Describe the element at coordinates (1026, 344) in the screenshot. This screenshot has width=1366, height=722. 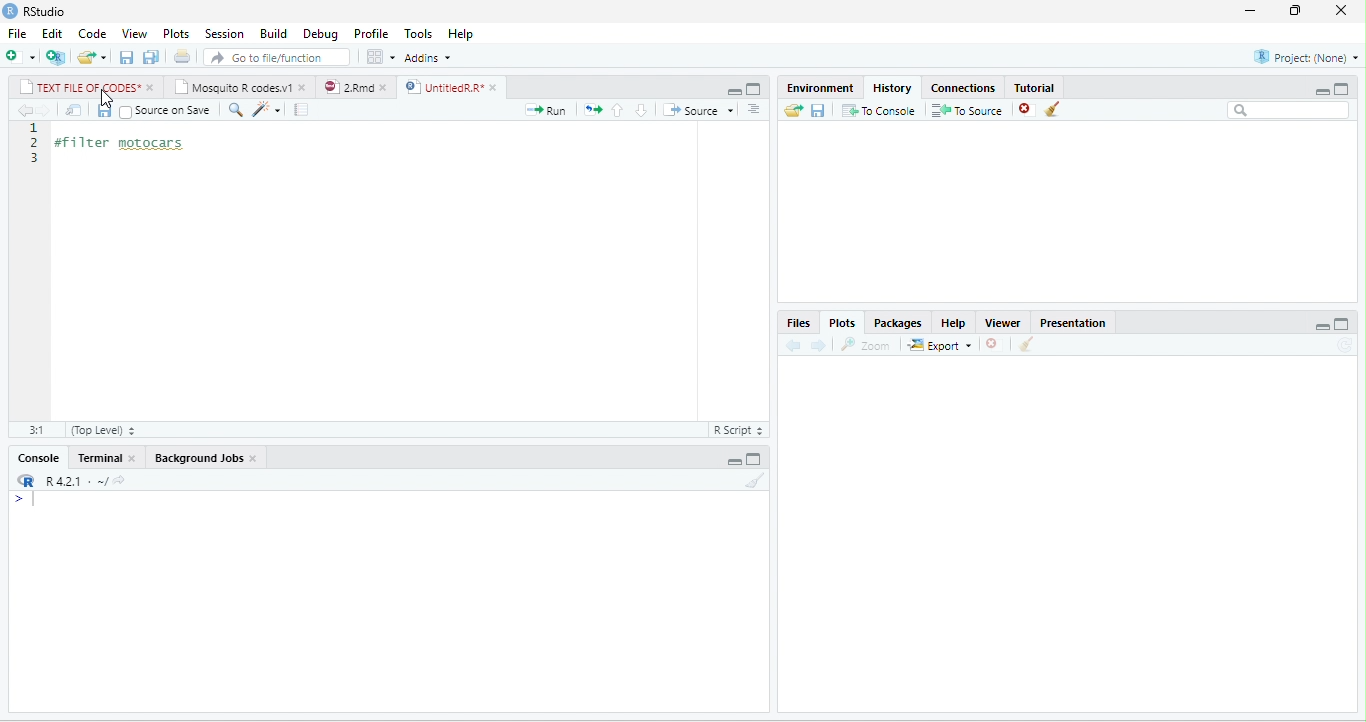
I see `clear` at that location.